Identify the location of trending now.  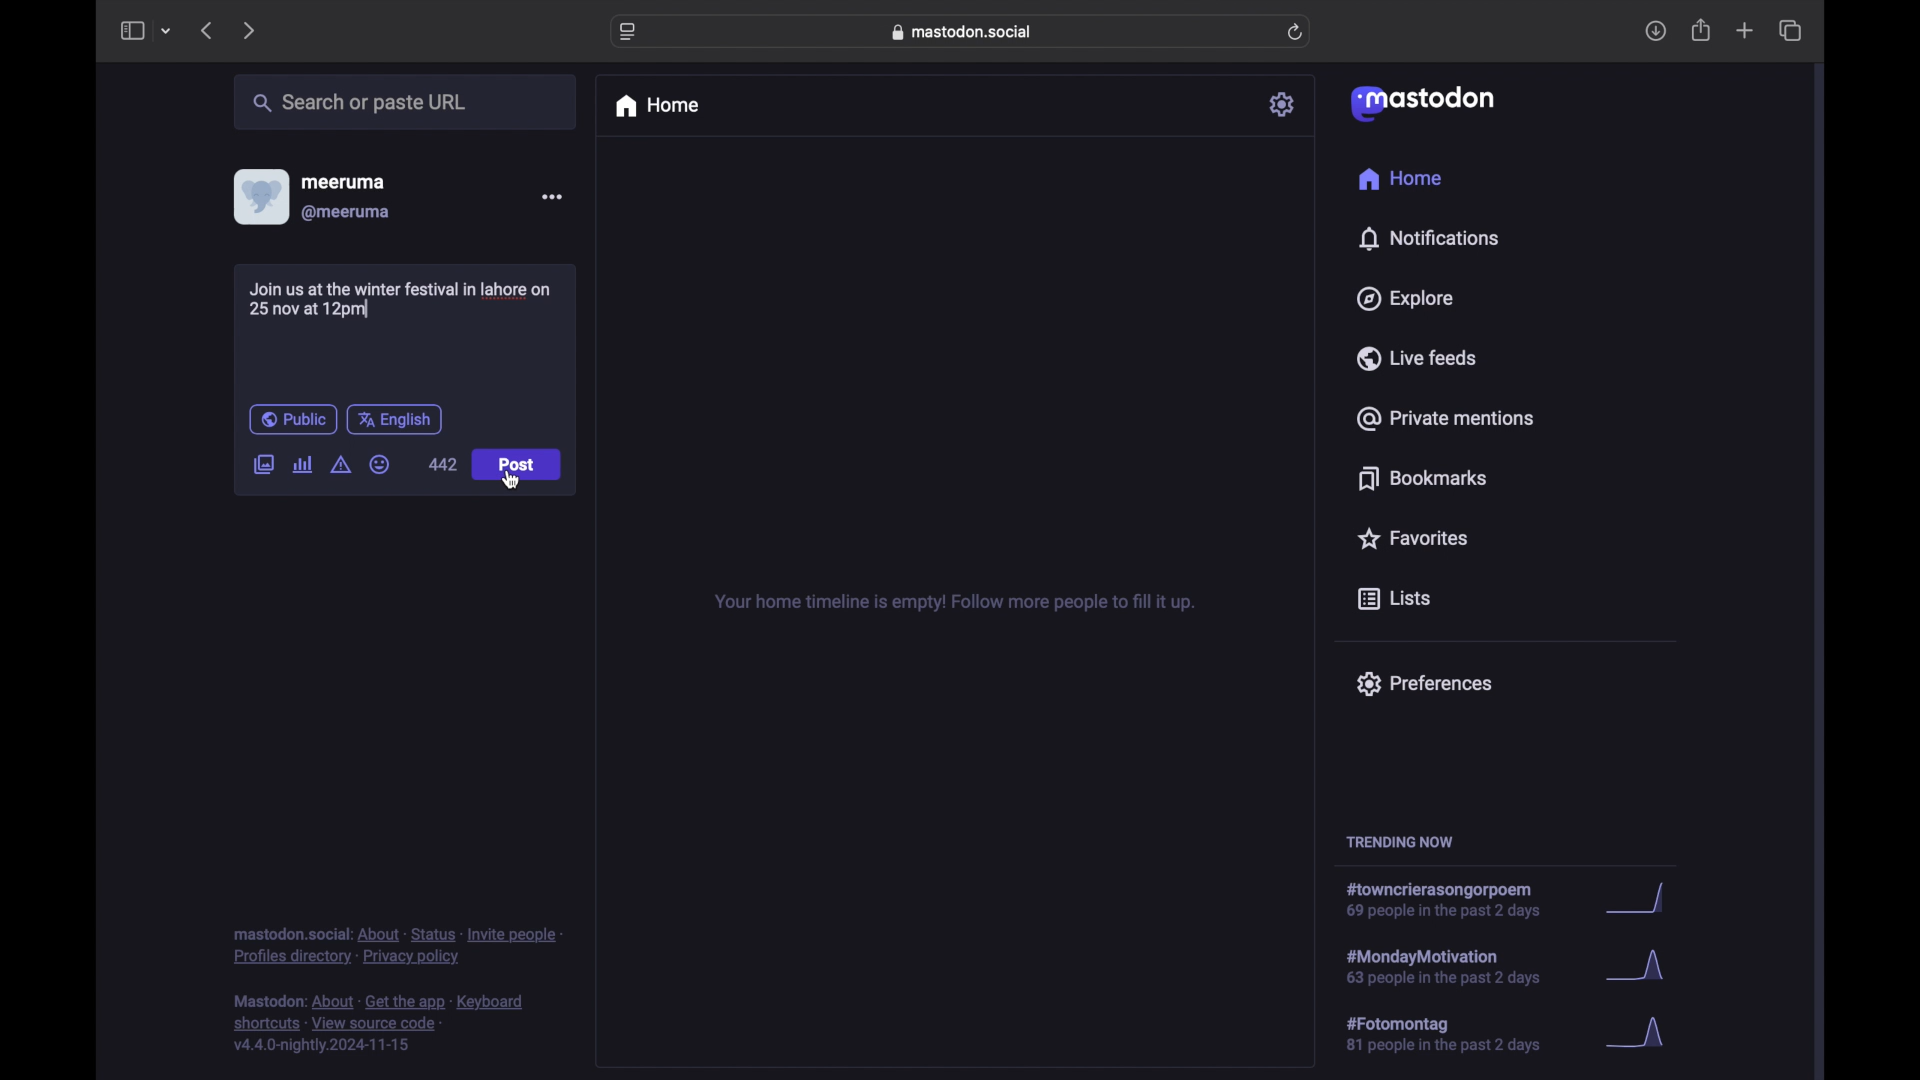
(1399, 842).